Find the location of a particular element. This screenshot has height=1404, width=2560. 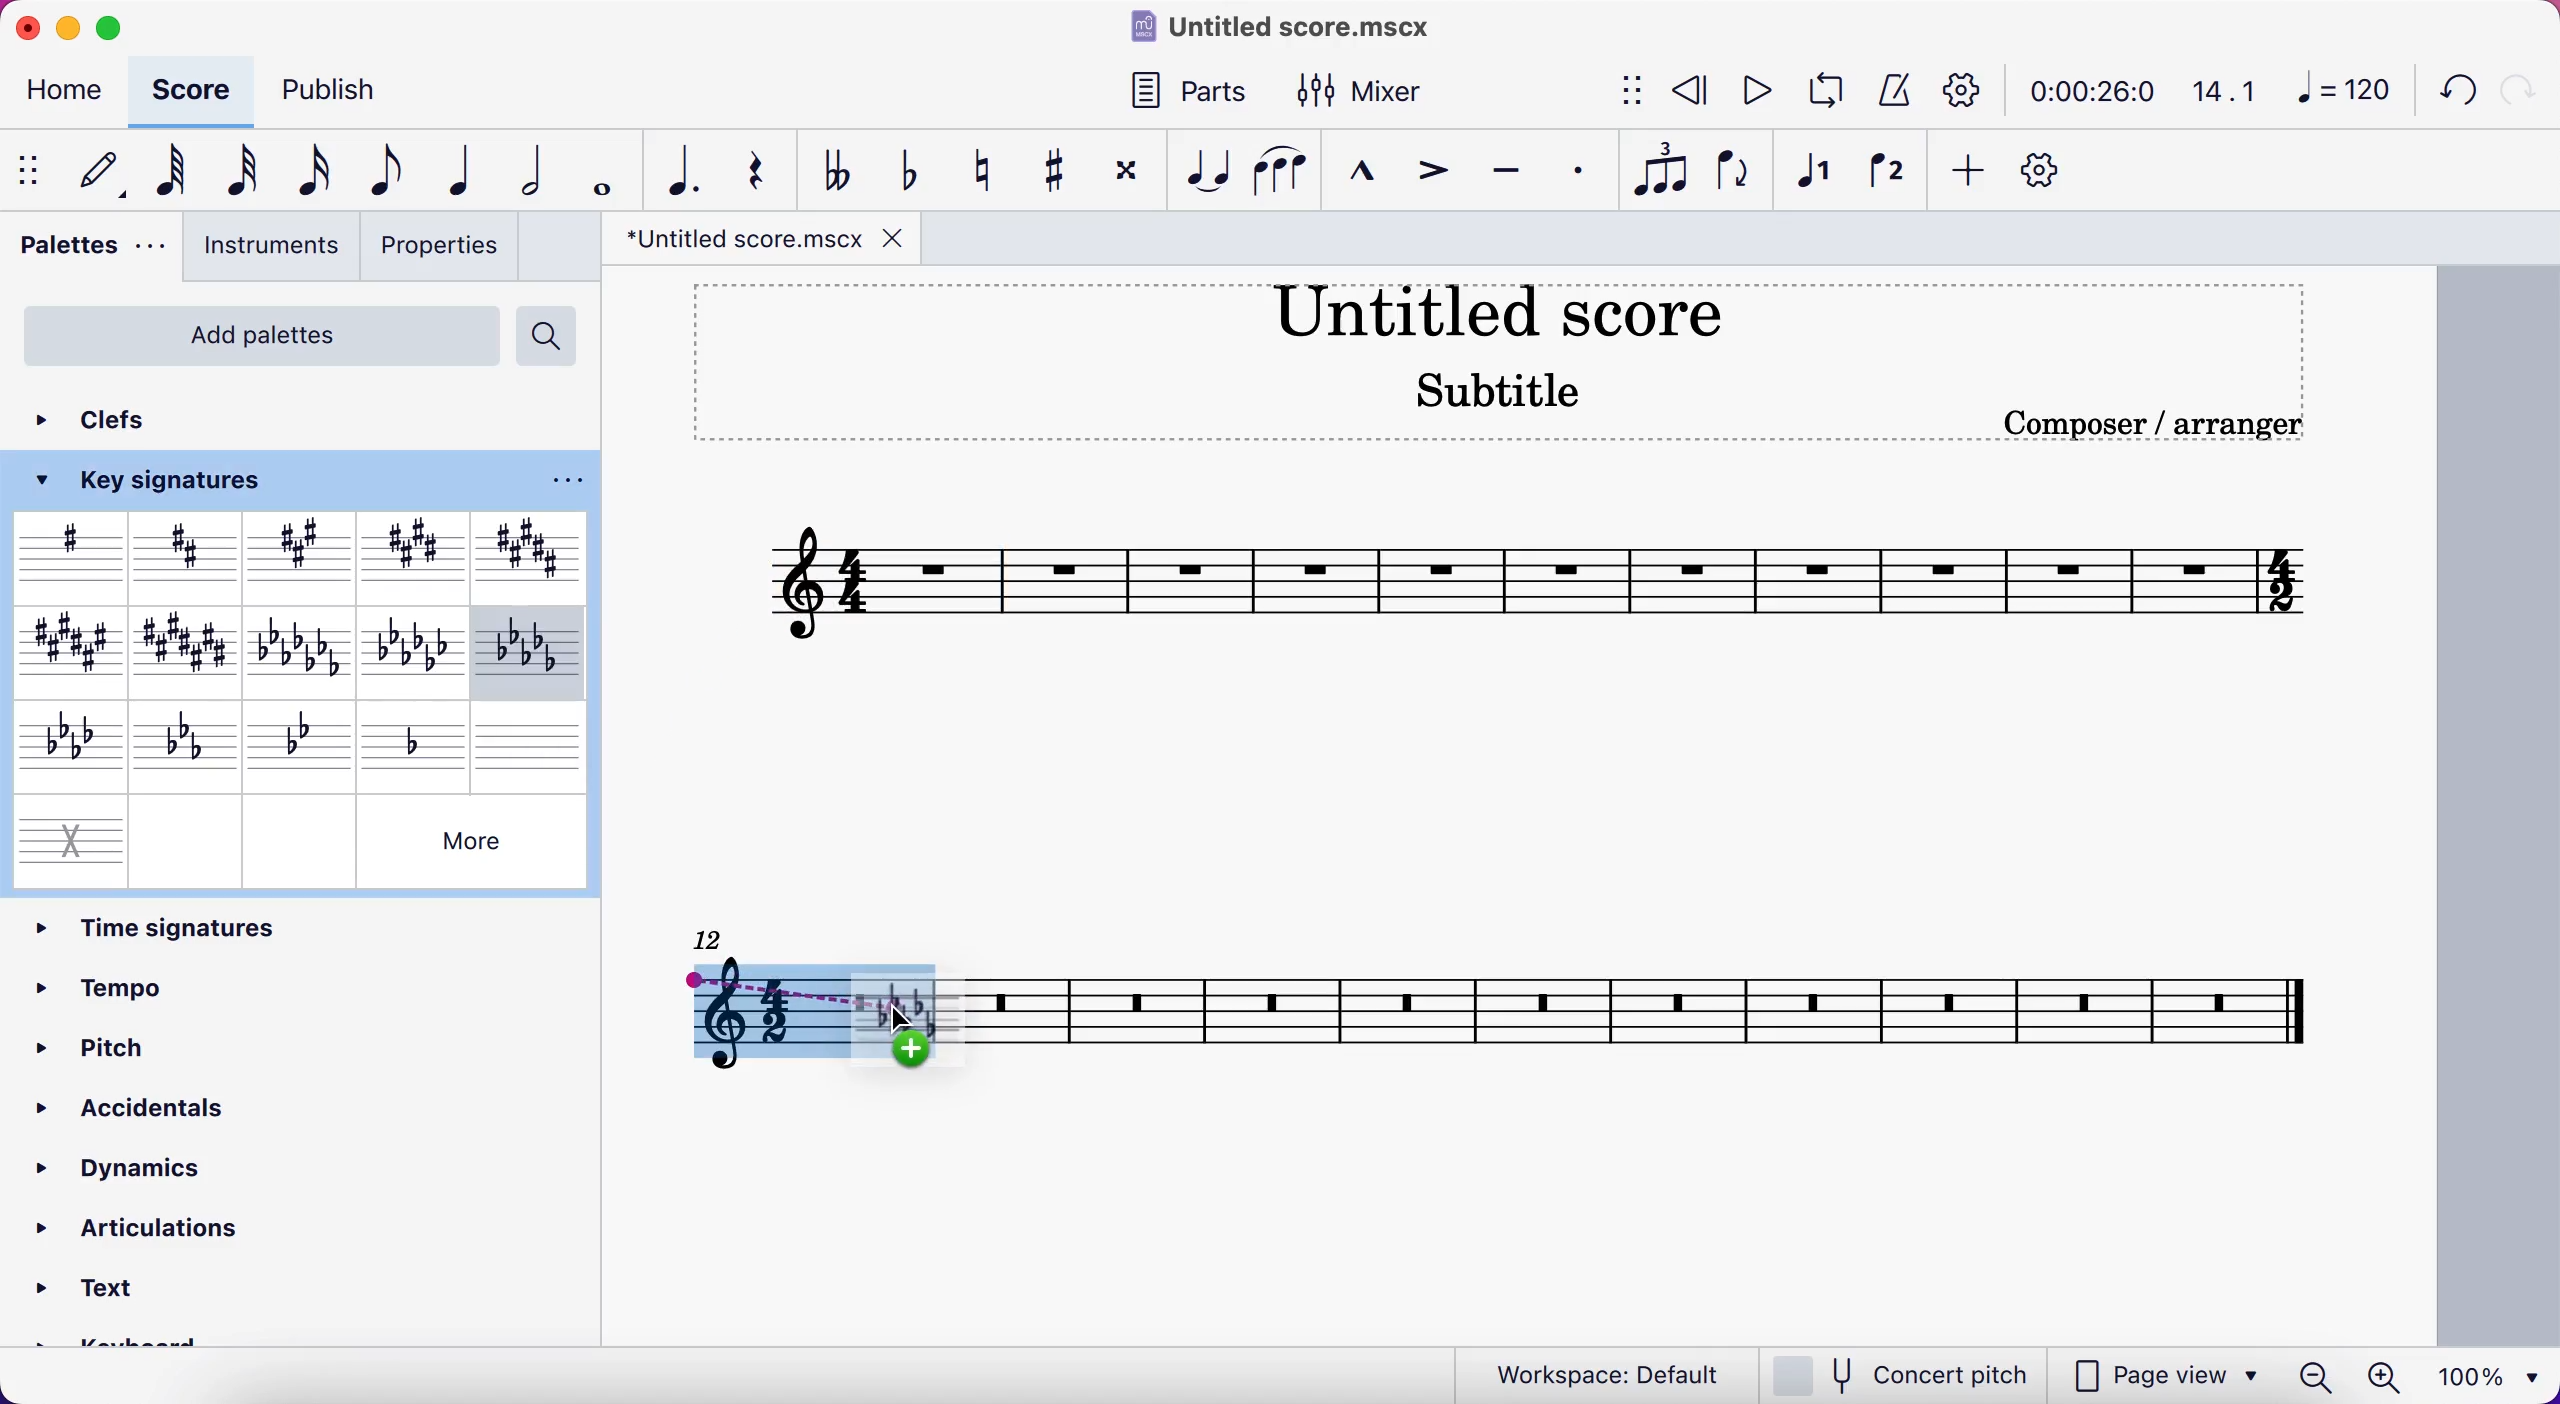

title is located at coordinates (1304, 28).